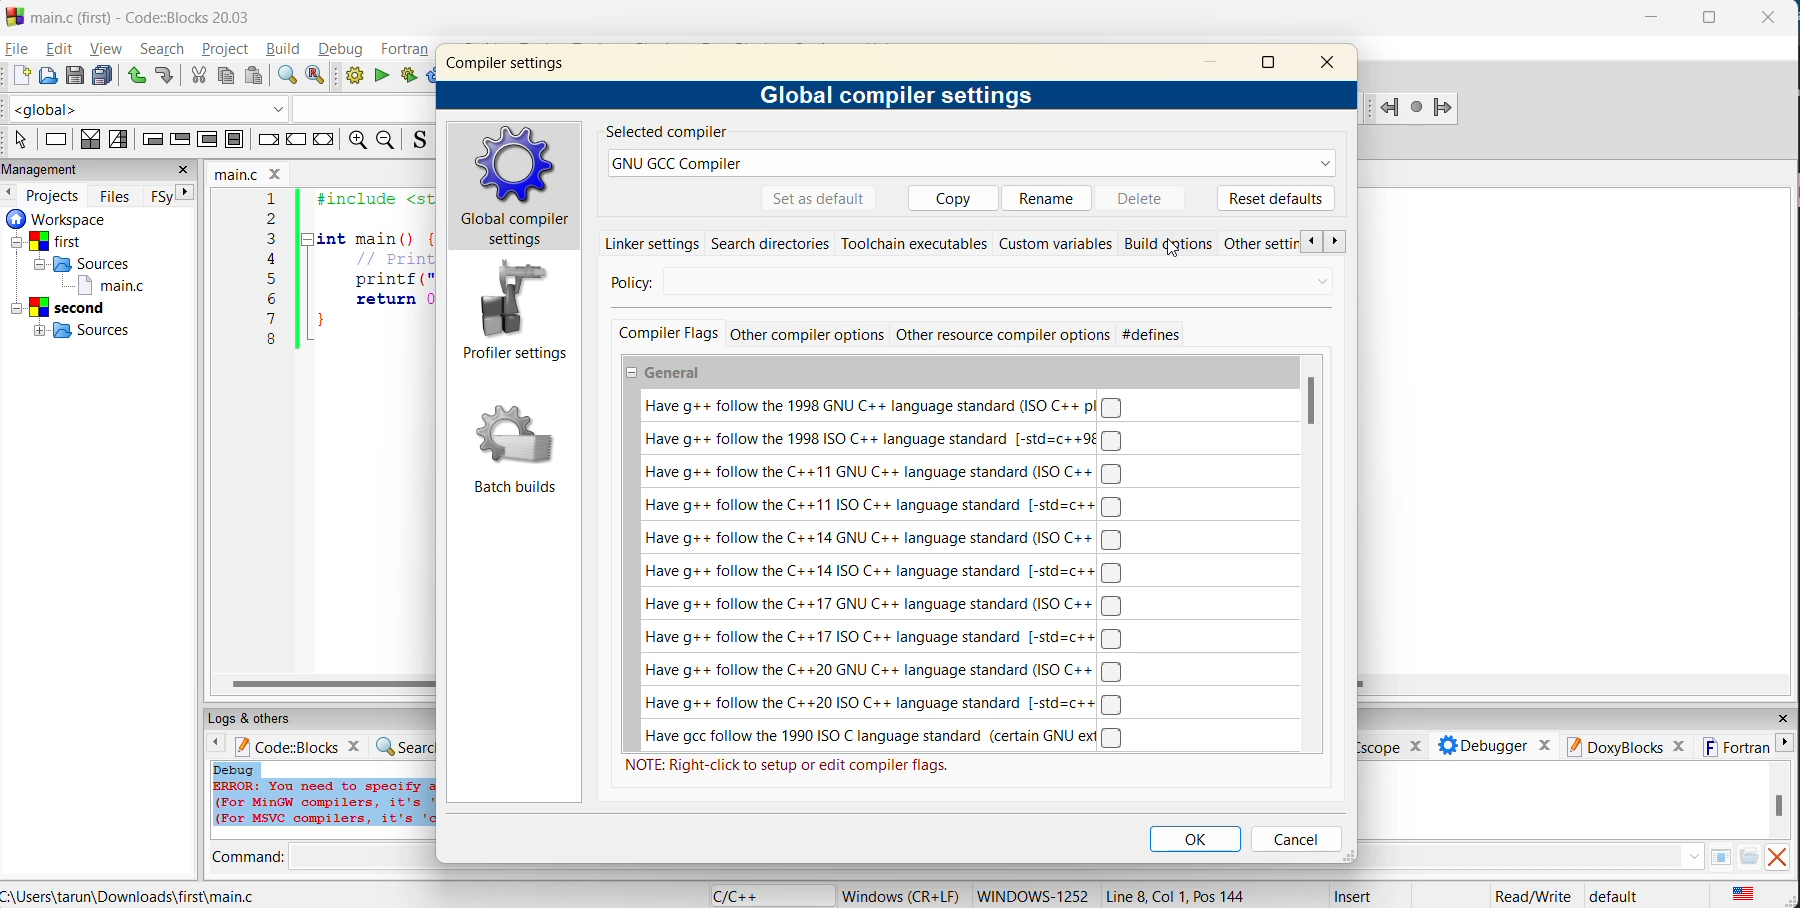  What do you see at coordinates (180, 140) in the screenshot?
I see `exit condition loop` at bounding box center [180, 140].